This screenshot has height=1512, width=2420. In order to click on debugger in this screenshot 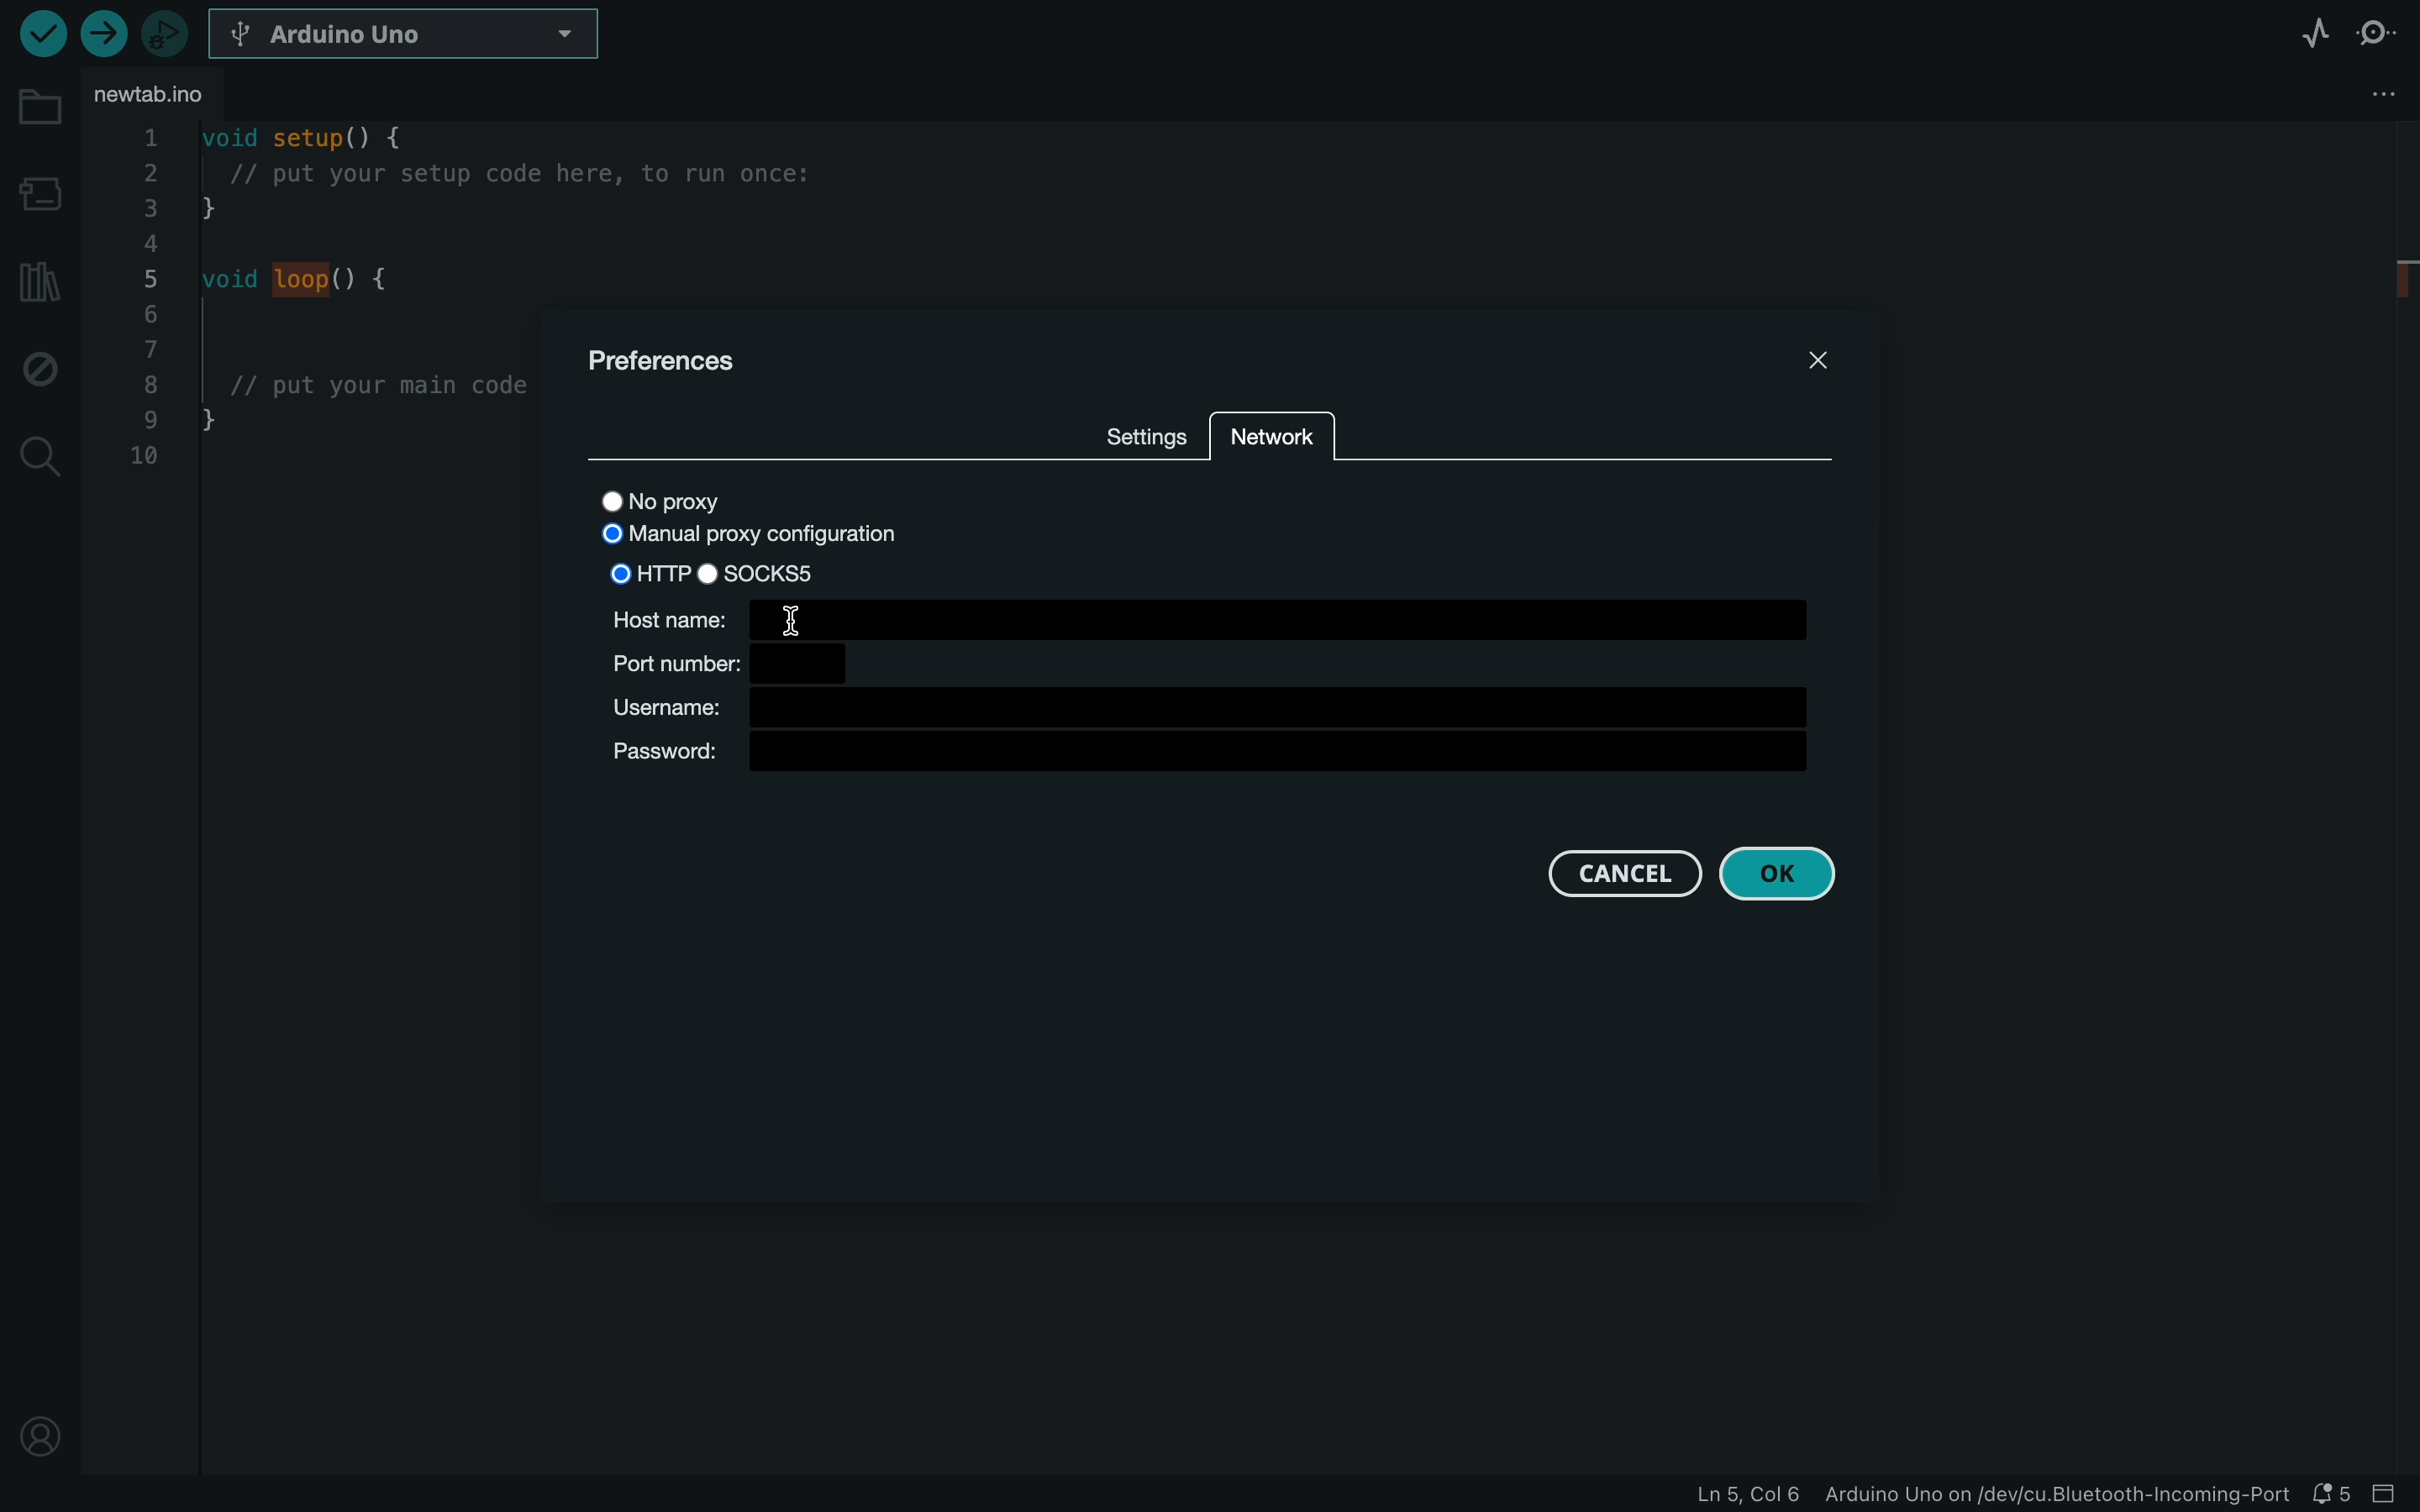, I will do `click(167, 32)`.